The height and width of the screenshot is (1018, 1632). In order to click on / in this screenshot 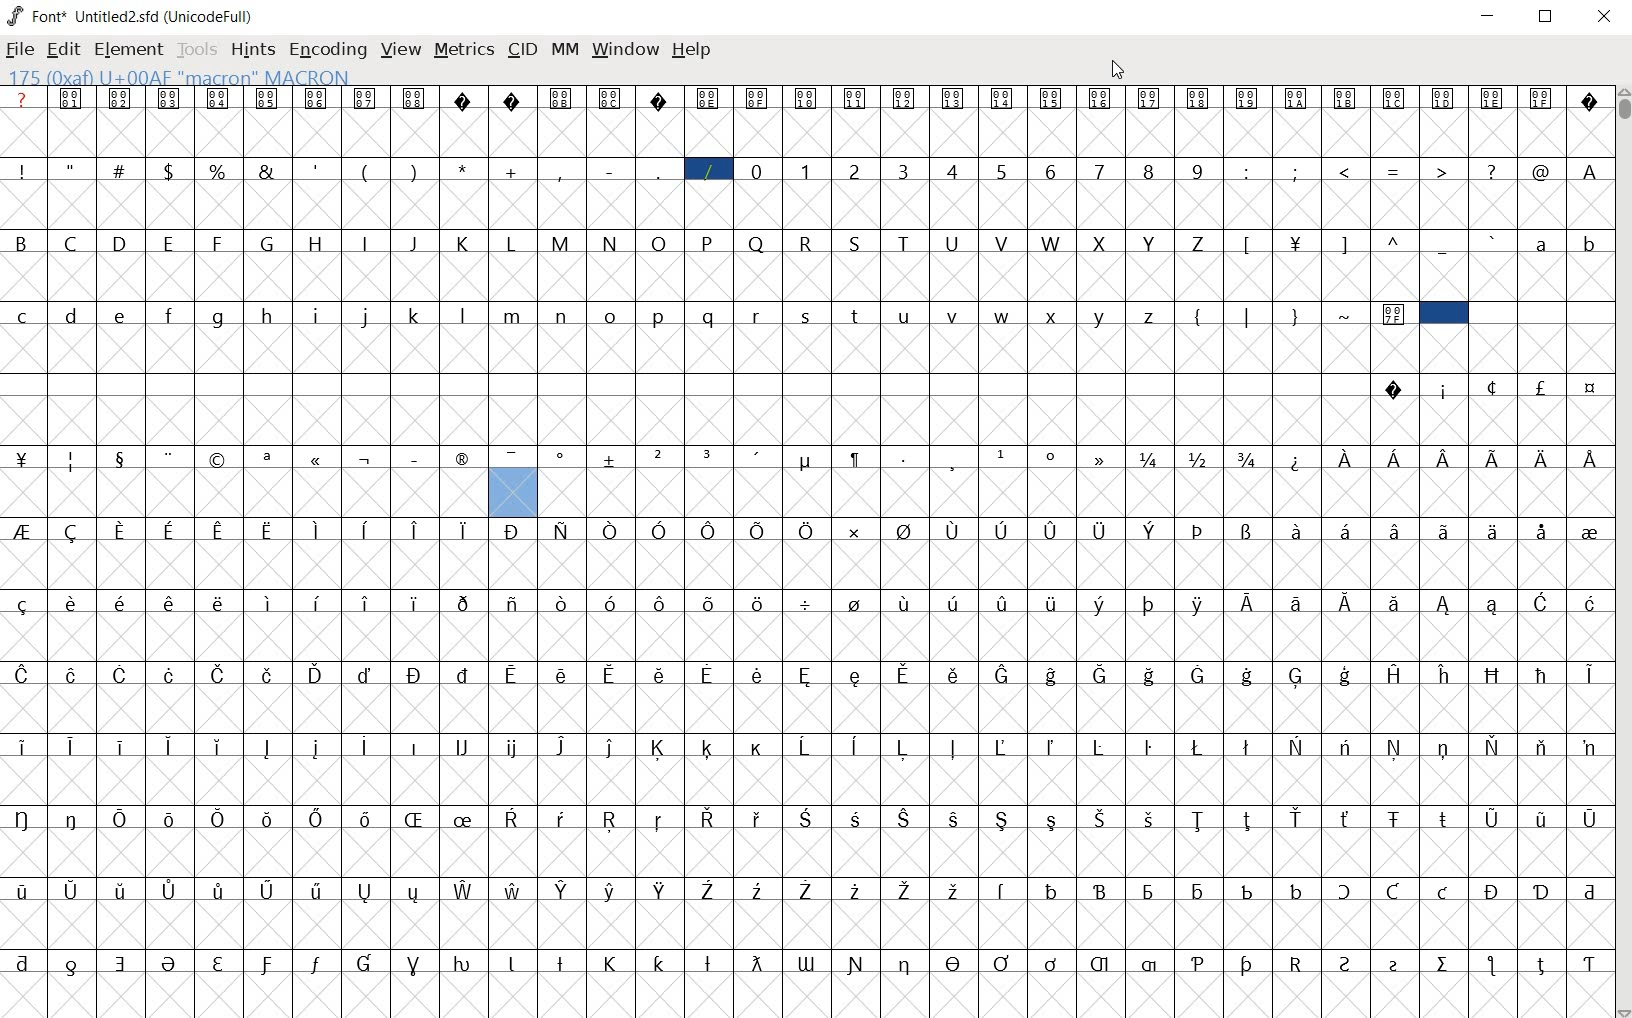, I will do `click(708, 169)`.